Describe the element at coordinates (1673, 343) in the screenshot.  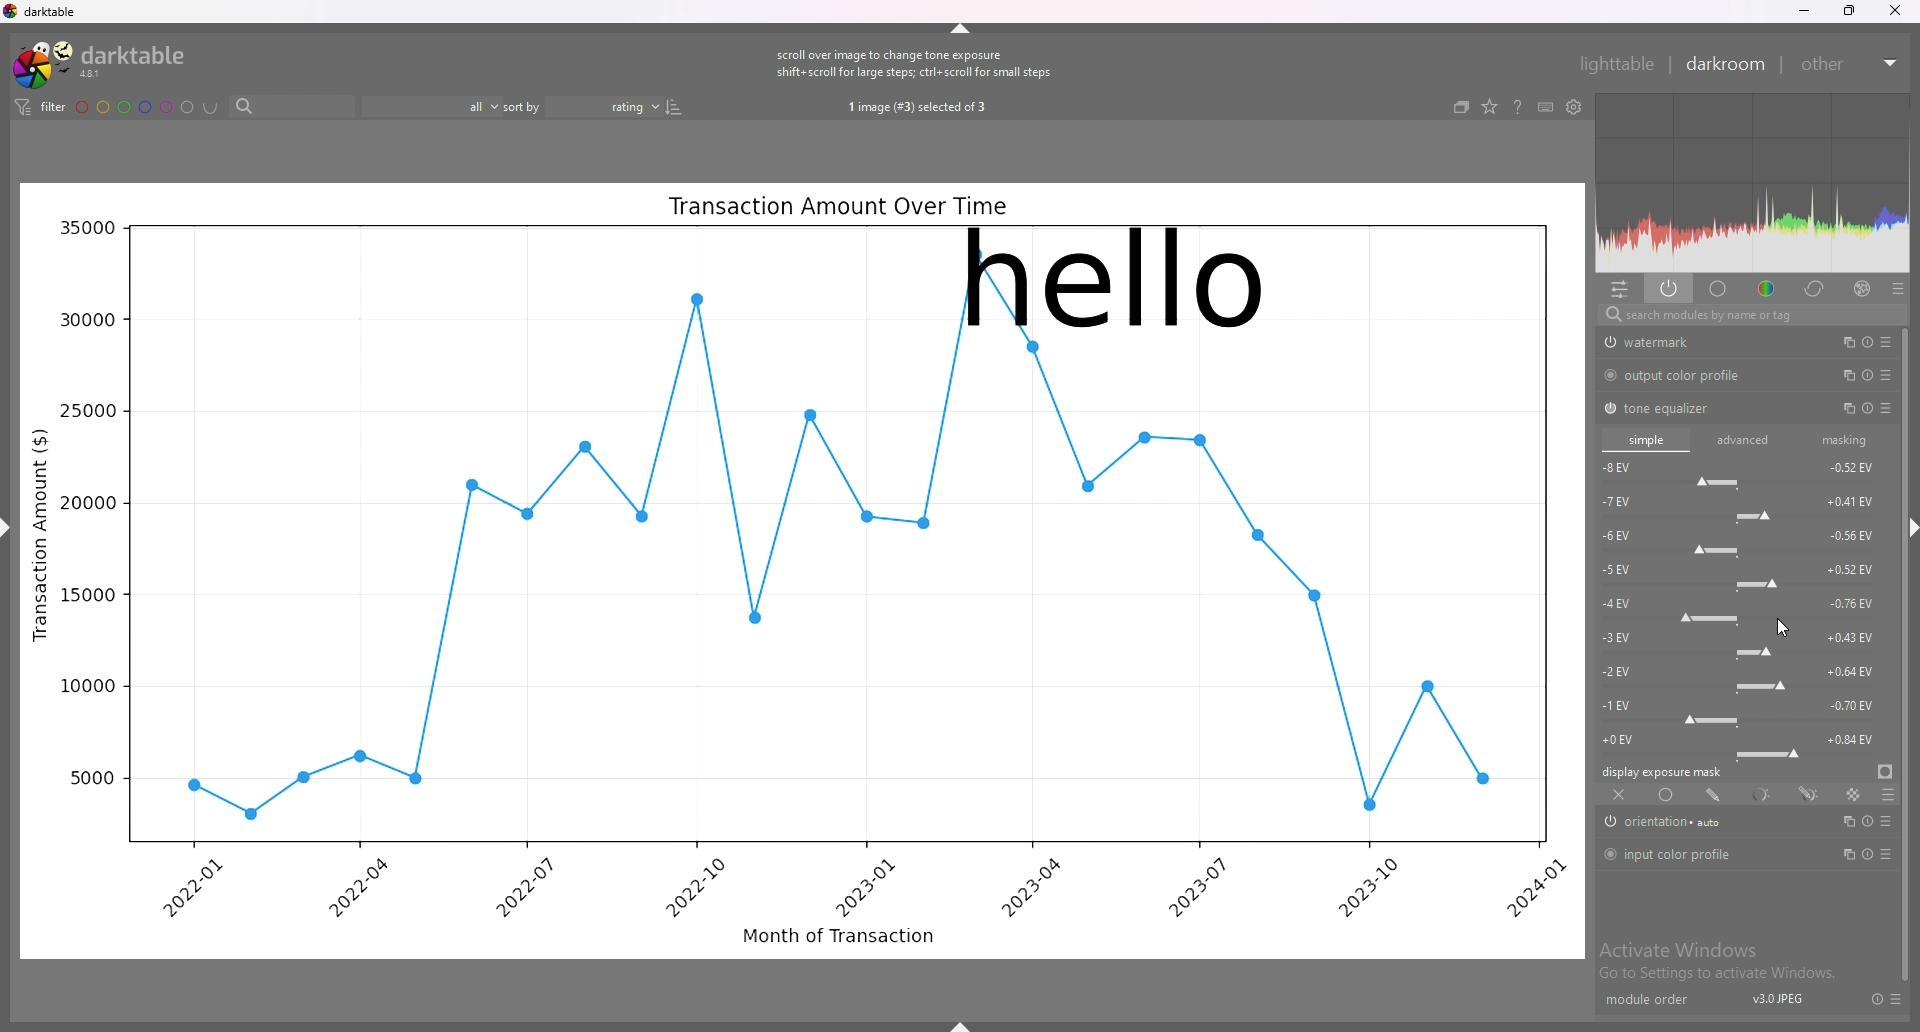
I see `watermark` at that location.